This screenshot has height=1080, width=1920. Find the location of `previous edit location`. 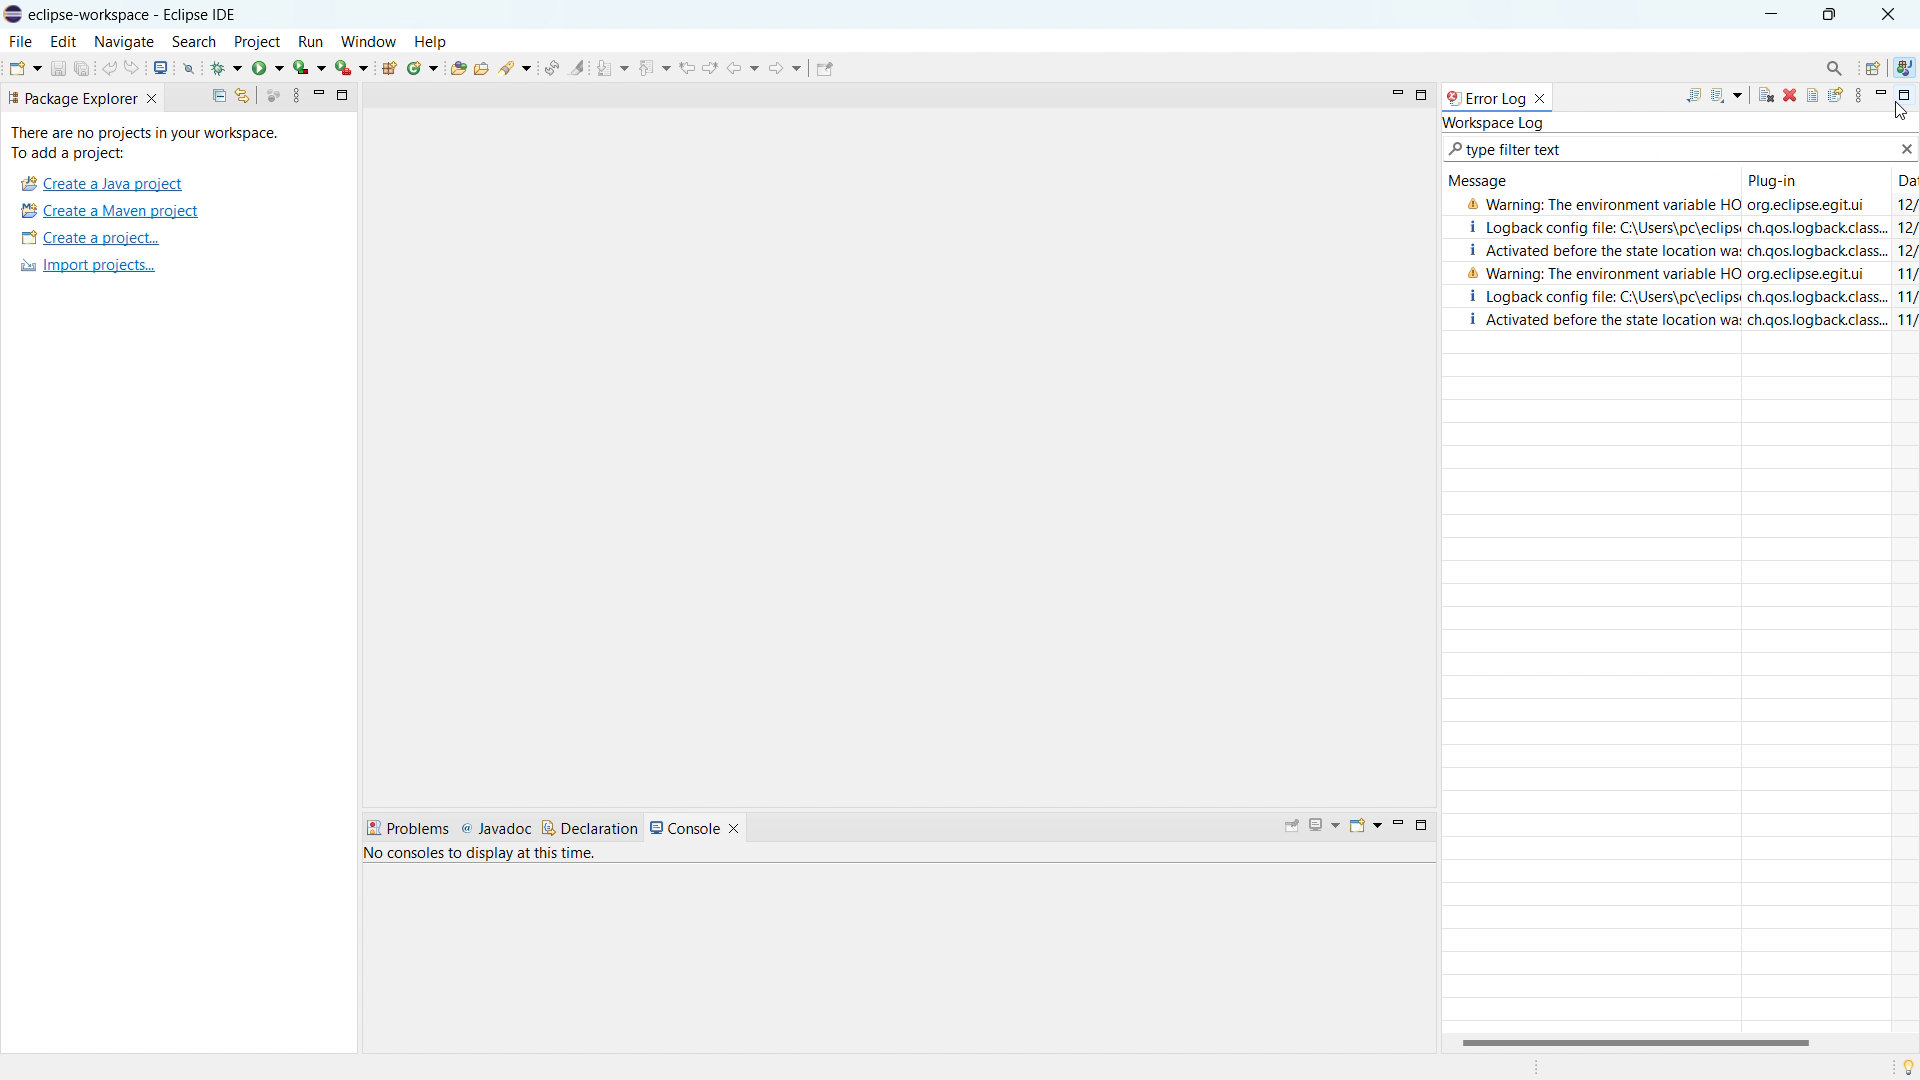

previous edit location is located at coordinates (687, 67).